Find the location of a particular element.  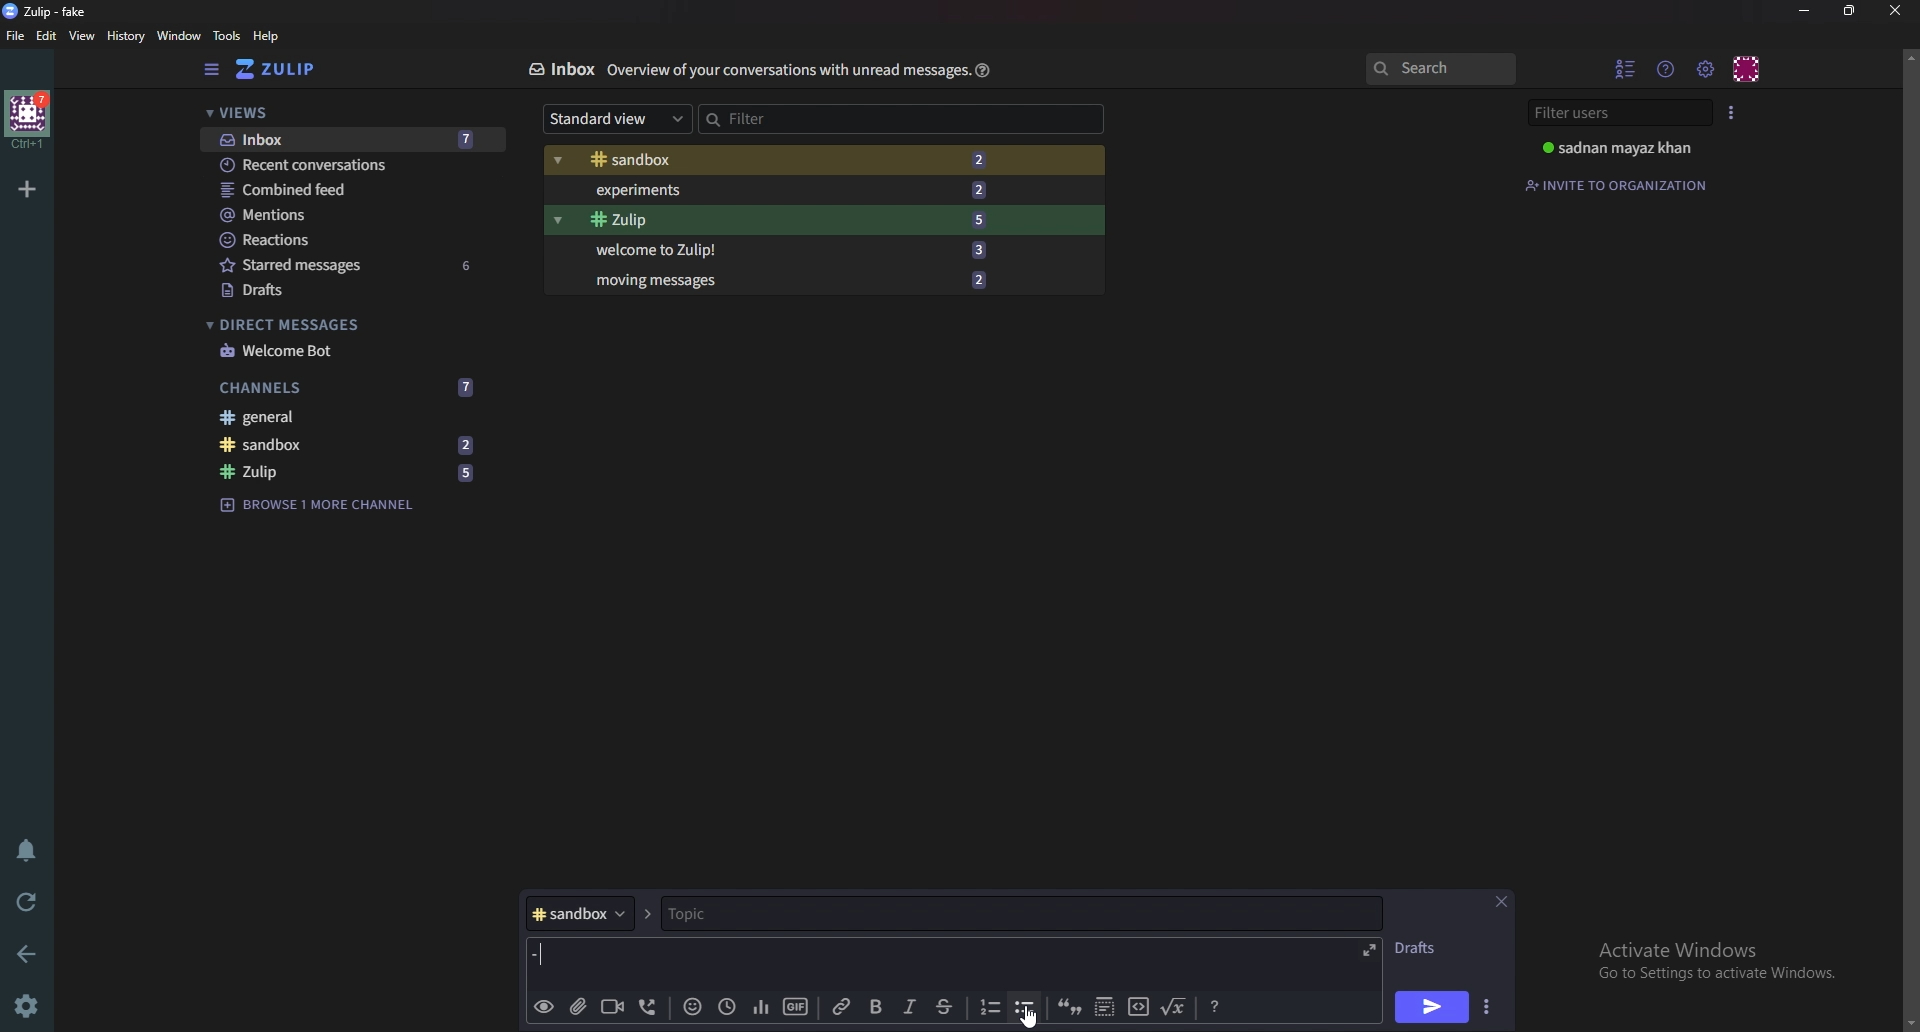

Inbox is located at coordinates (560, 69).